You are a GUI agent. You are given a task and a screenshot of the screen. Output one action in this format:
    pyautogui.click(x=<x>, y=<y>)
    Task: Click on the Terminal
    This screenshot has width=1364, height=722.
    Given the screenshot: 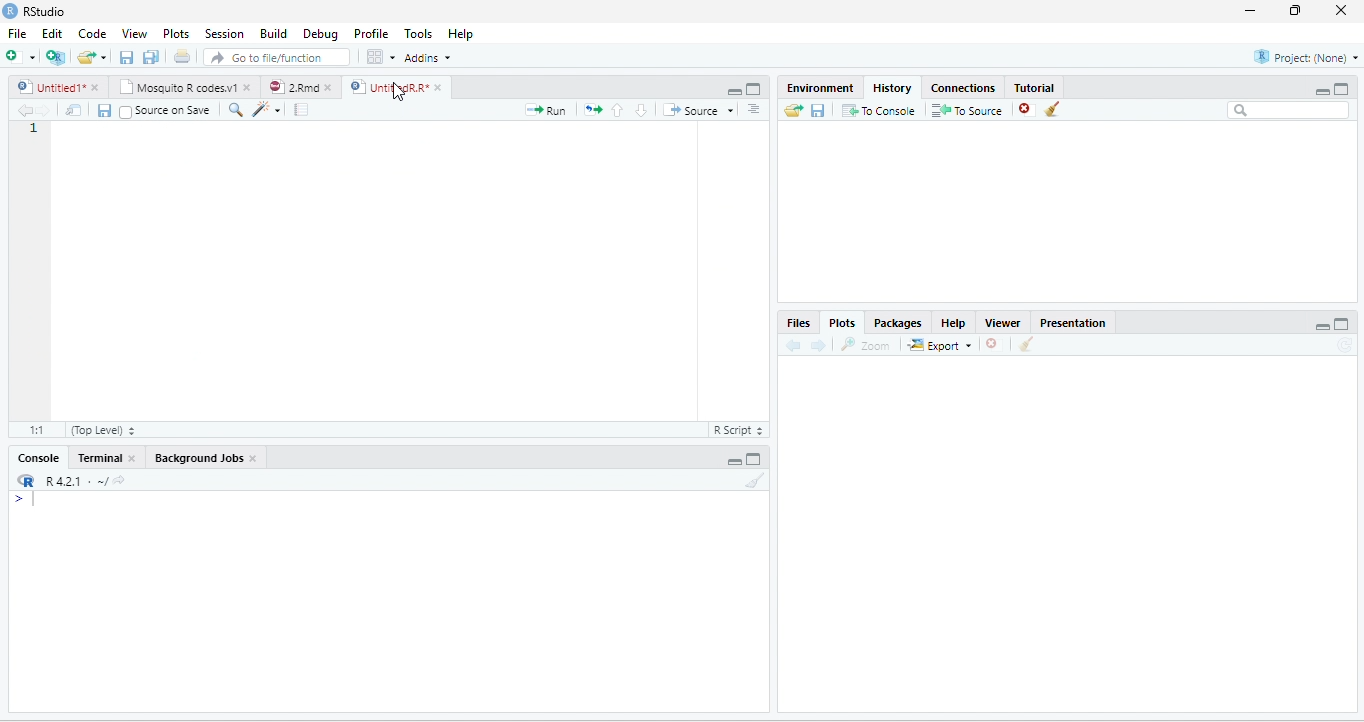 What is the action you would take?
    pyautogui.click(x=99, y=458)
    